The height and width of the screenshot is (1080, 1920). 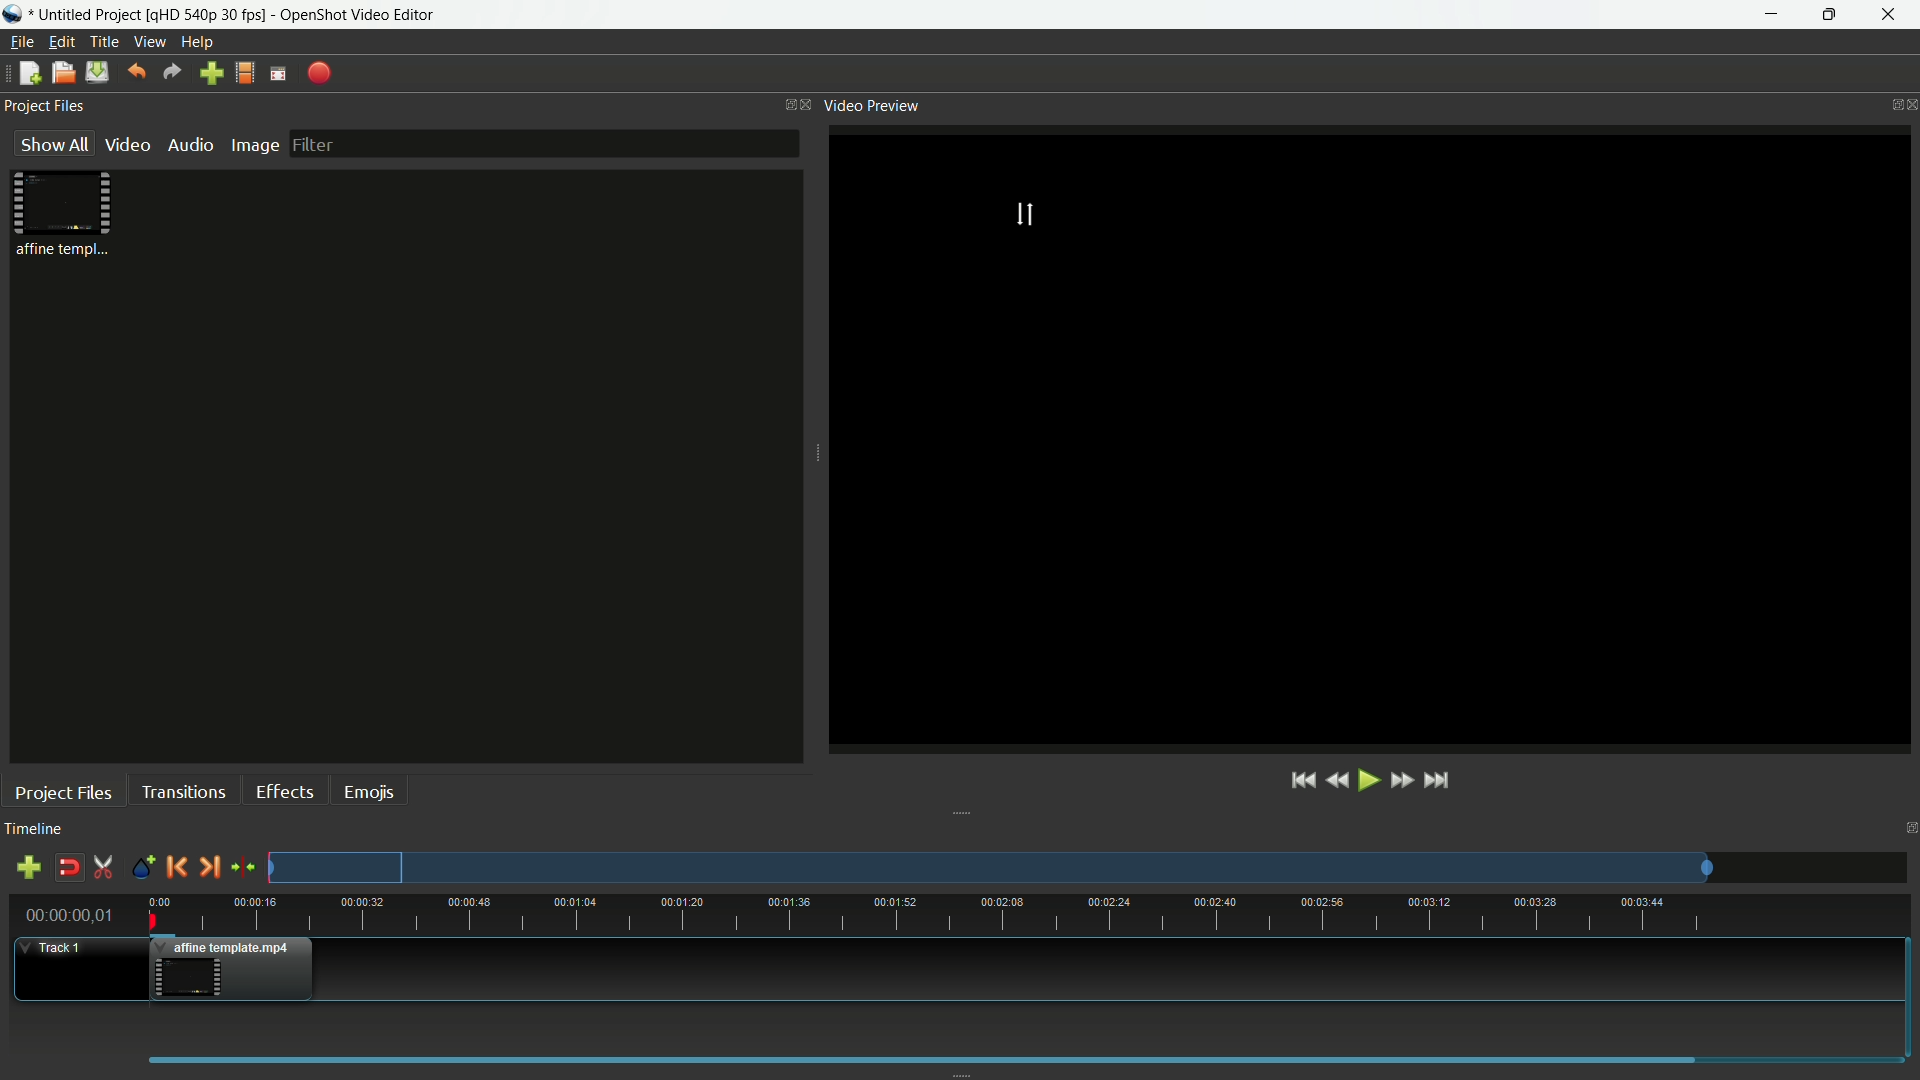 What do you see at coordinates (1030, 213) in the screenshot?
I see `cursor` at bounding box center [1030, 213].